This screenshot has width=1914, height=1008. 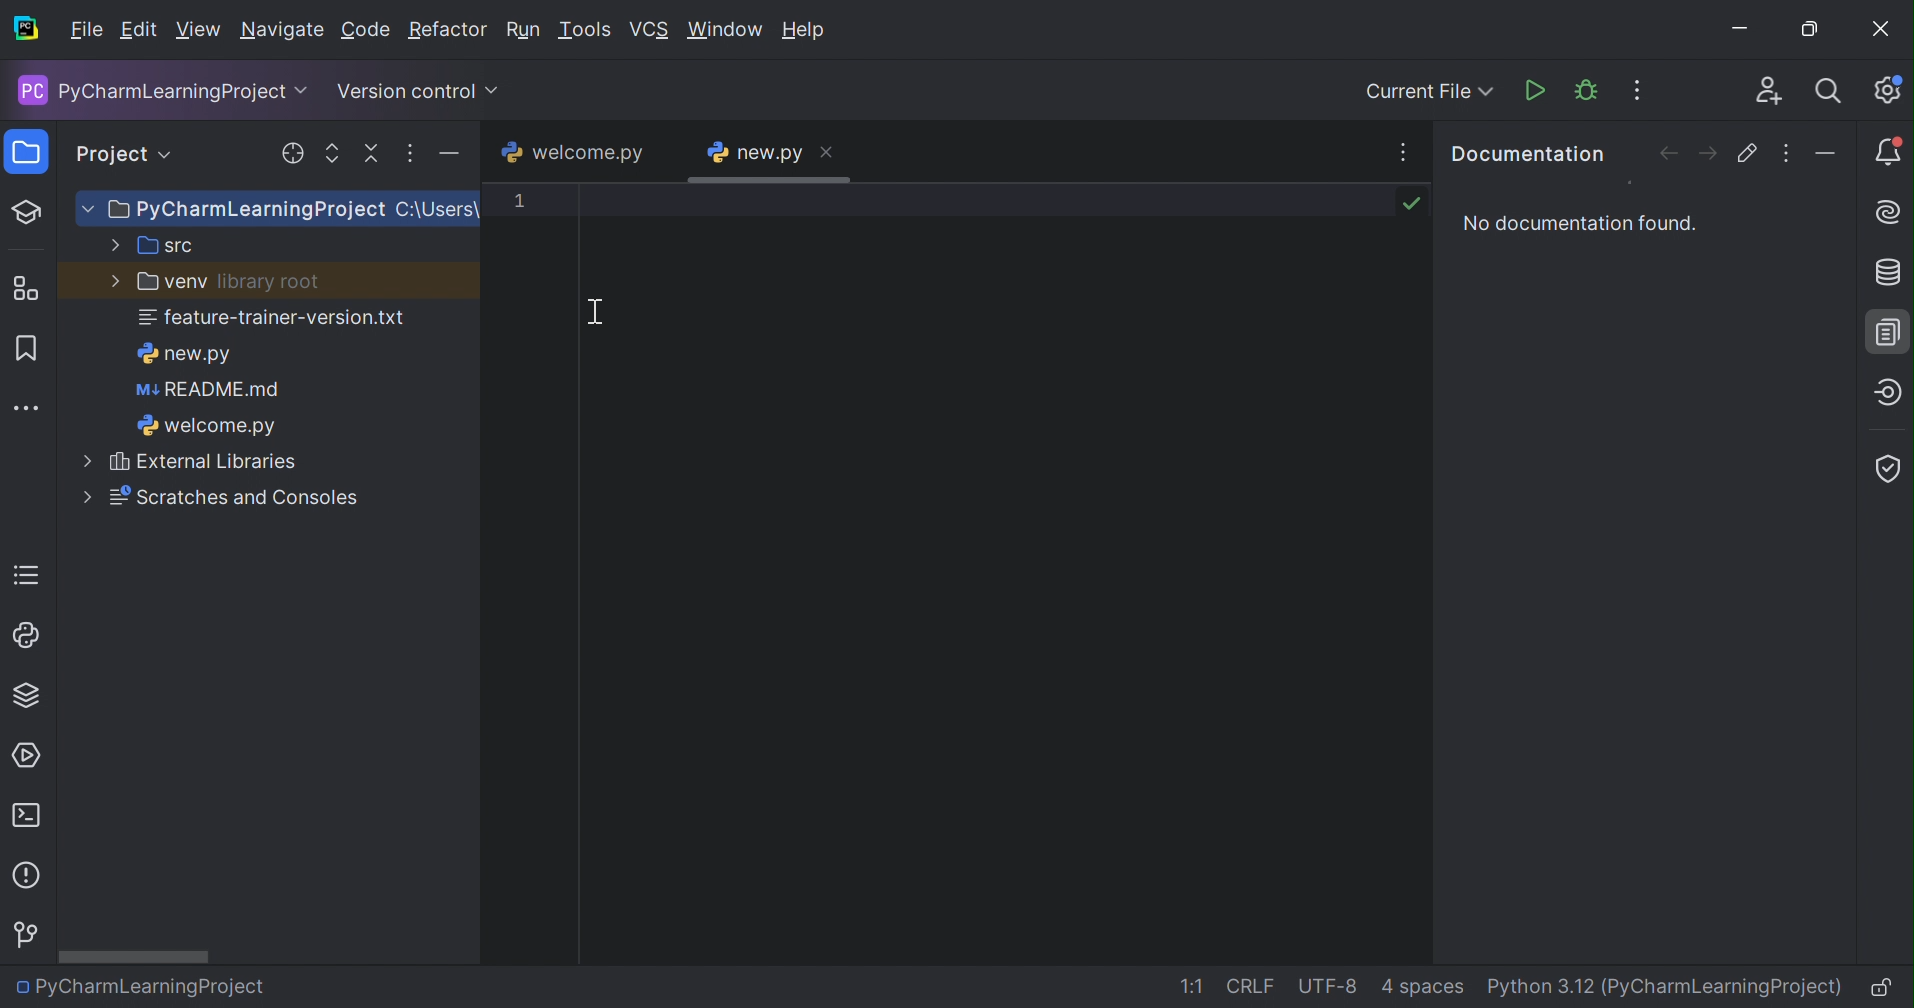 I want to click on Bookmarks, so click(x=23, y=346).